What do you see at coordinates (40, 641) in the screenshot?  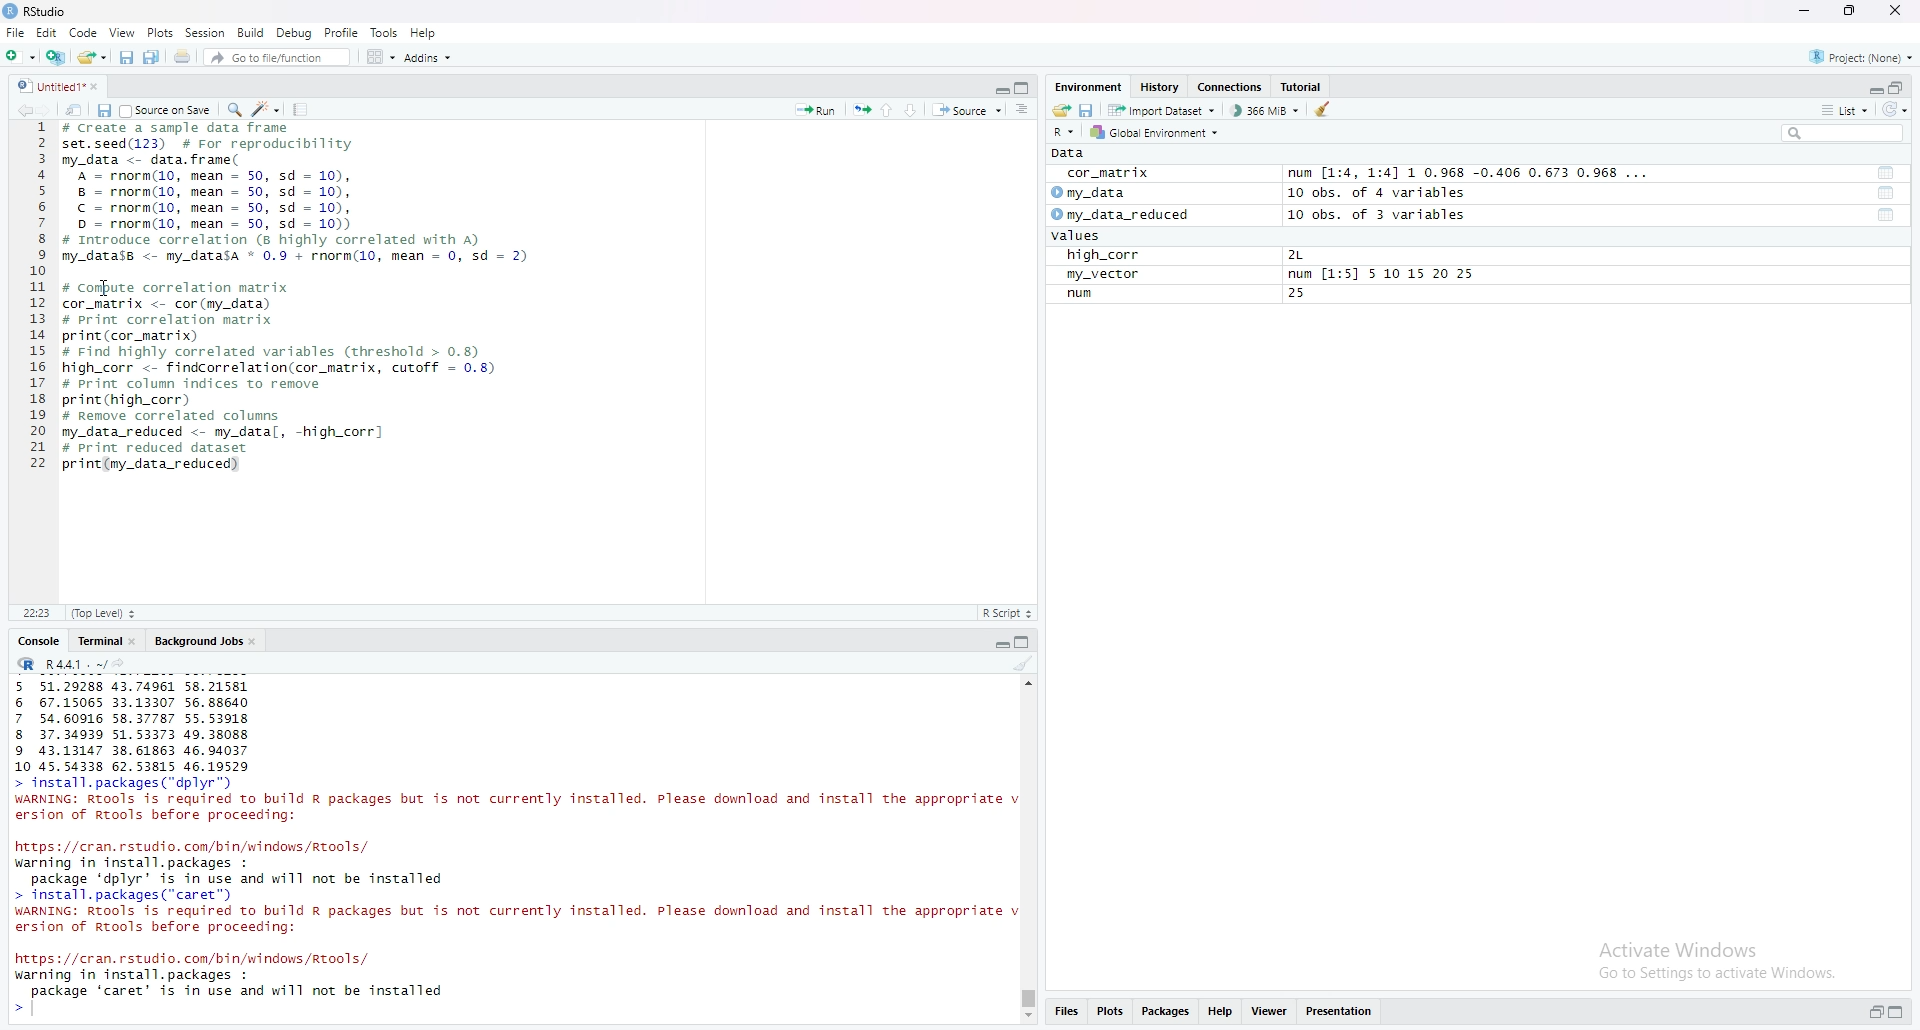 I see `Console` at bounding box center [40, 641].